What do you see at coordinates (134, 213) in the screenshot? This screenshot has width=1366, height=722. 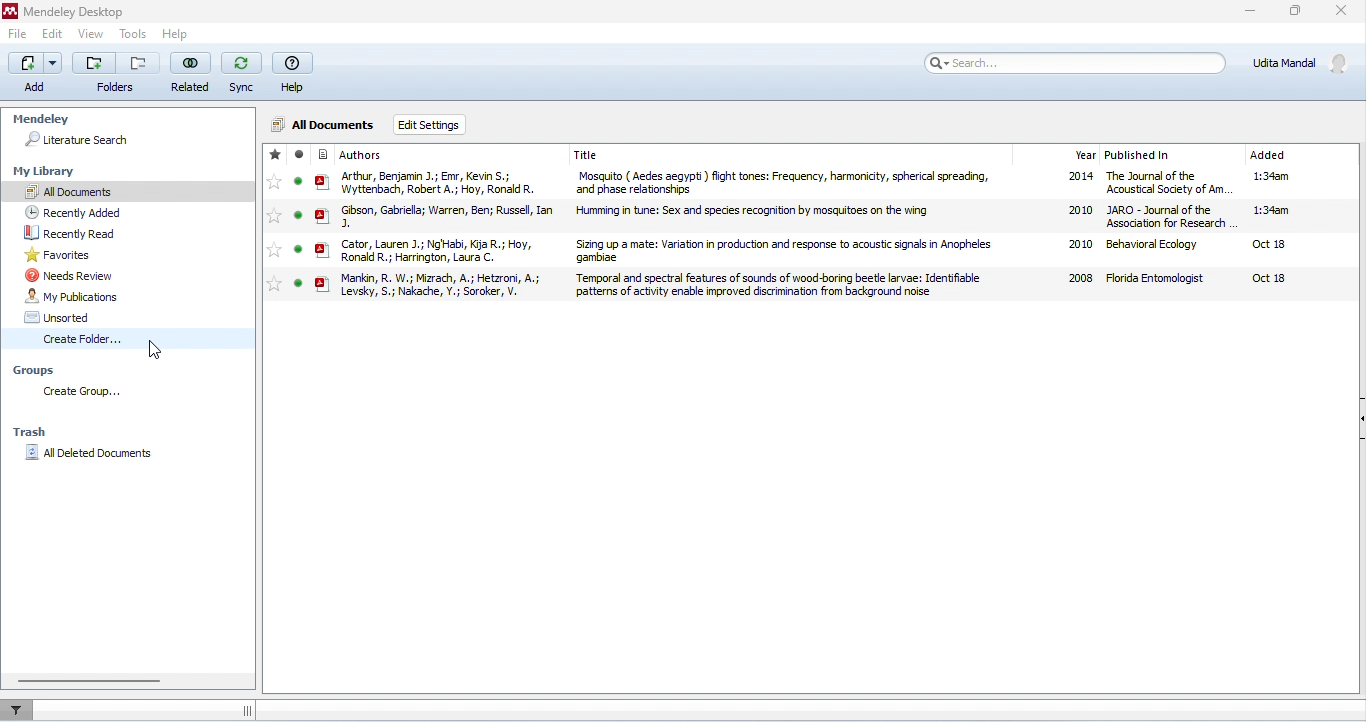 I see `recently added` at bounding box center [134, 213].